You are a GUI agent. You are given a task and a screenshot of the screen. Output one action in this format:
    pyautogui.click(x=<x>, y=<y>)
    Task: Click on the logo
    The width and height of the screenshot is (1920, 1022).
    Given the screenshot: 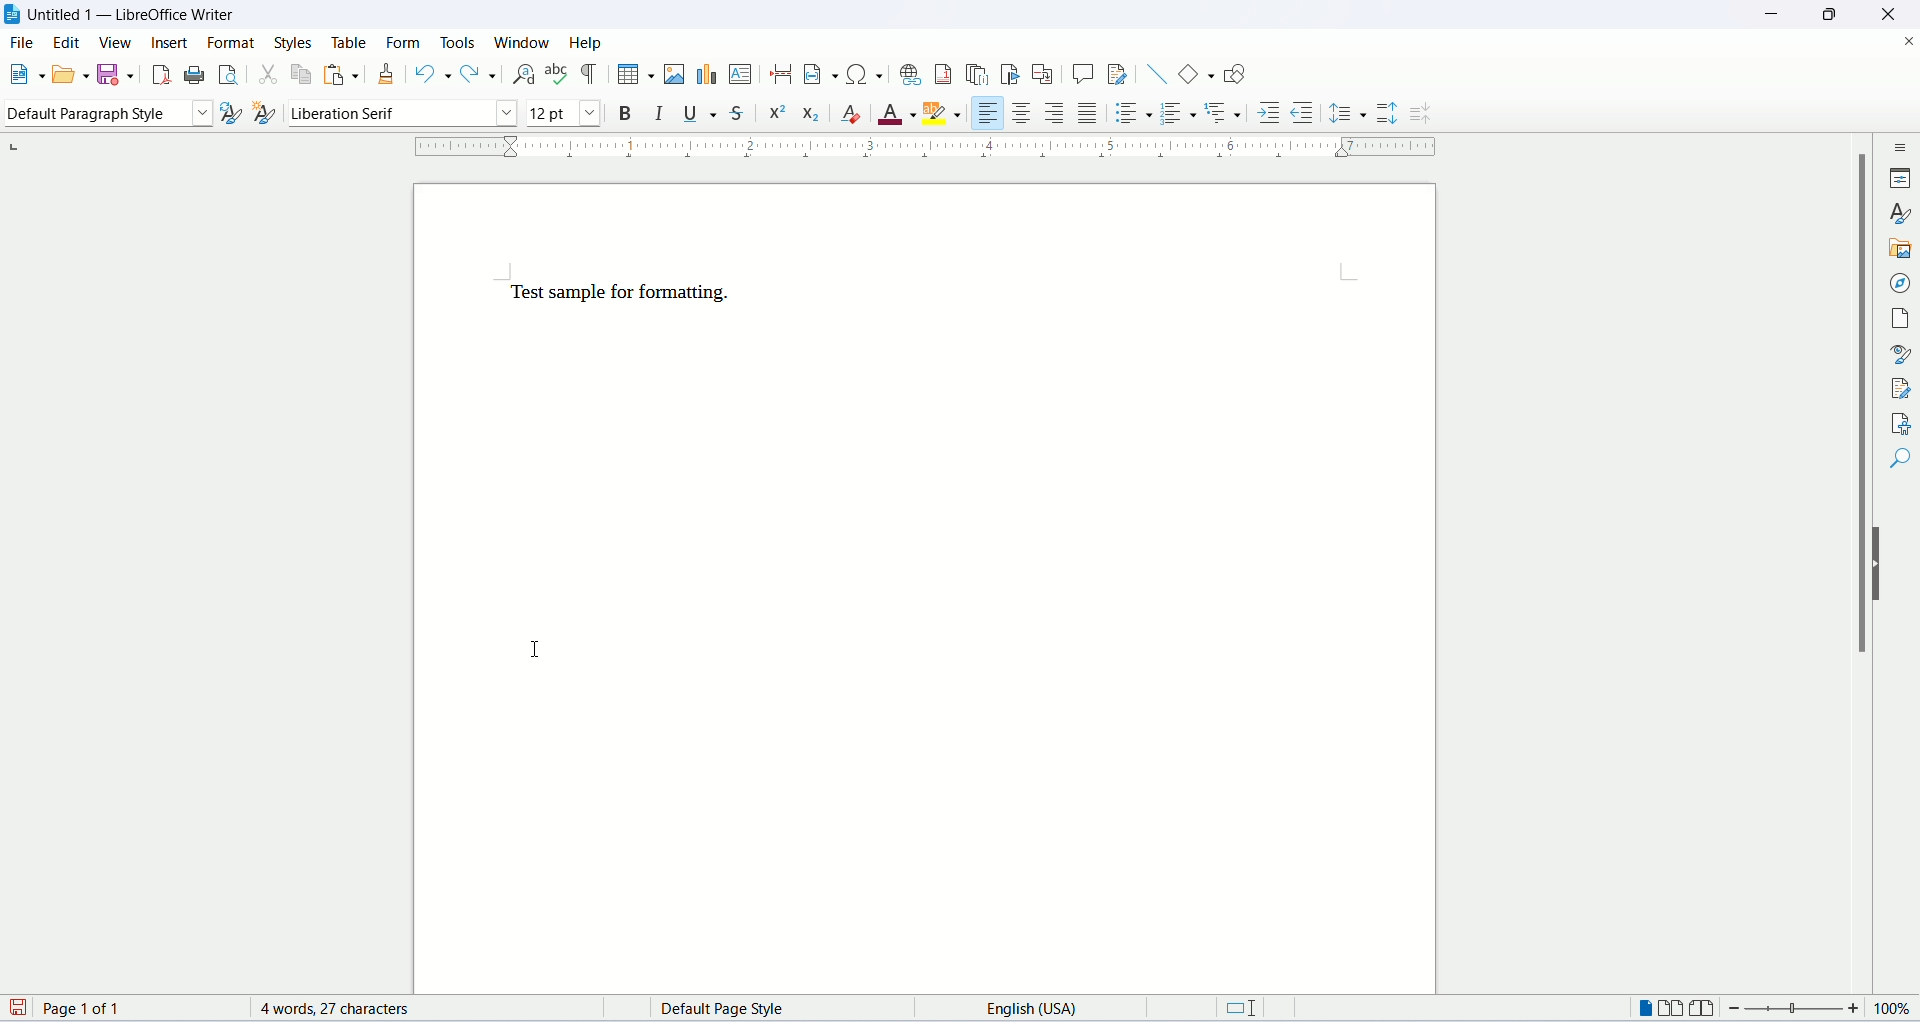 What is the action you would take?
    pyautogui.click(x=14, y=16)
    